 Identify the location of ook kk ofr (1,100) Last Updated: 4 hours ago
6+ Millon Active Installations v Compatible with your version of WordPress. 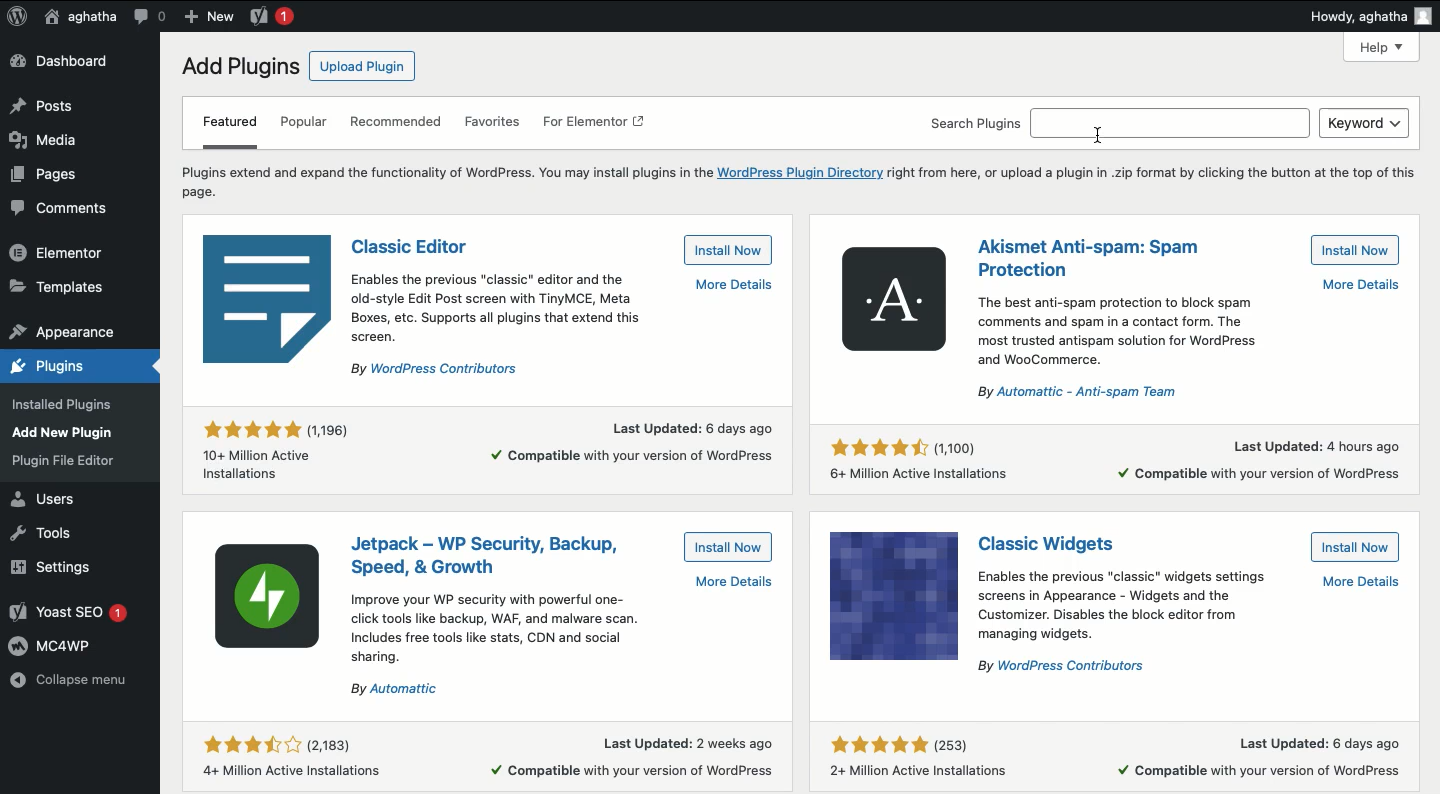
(1122, 459).